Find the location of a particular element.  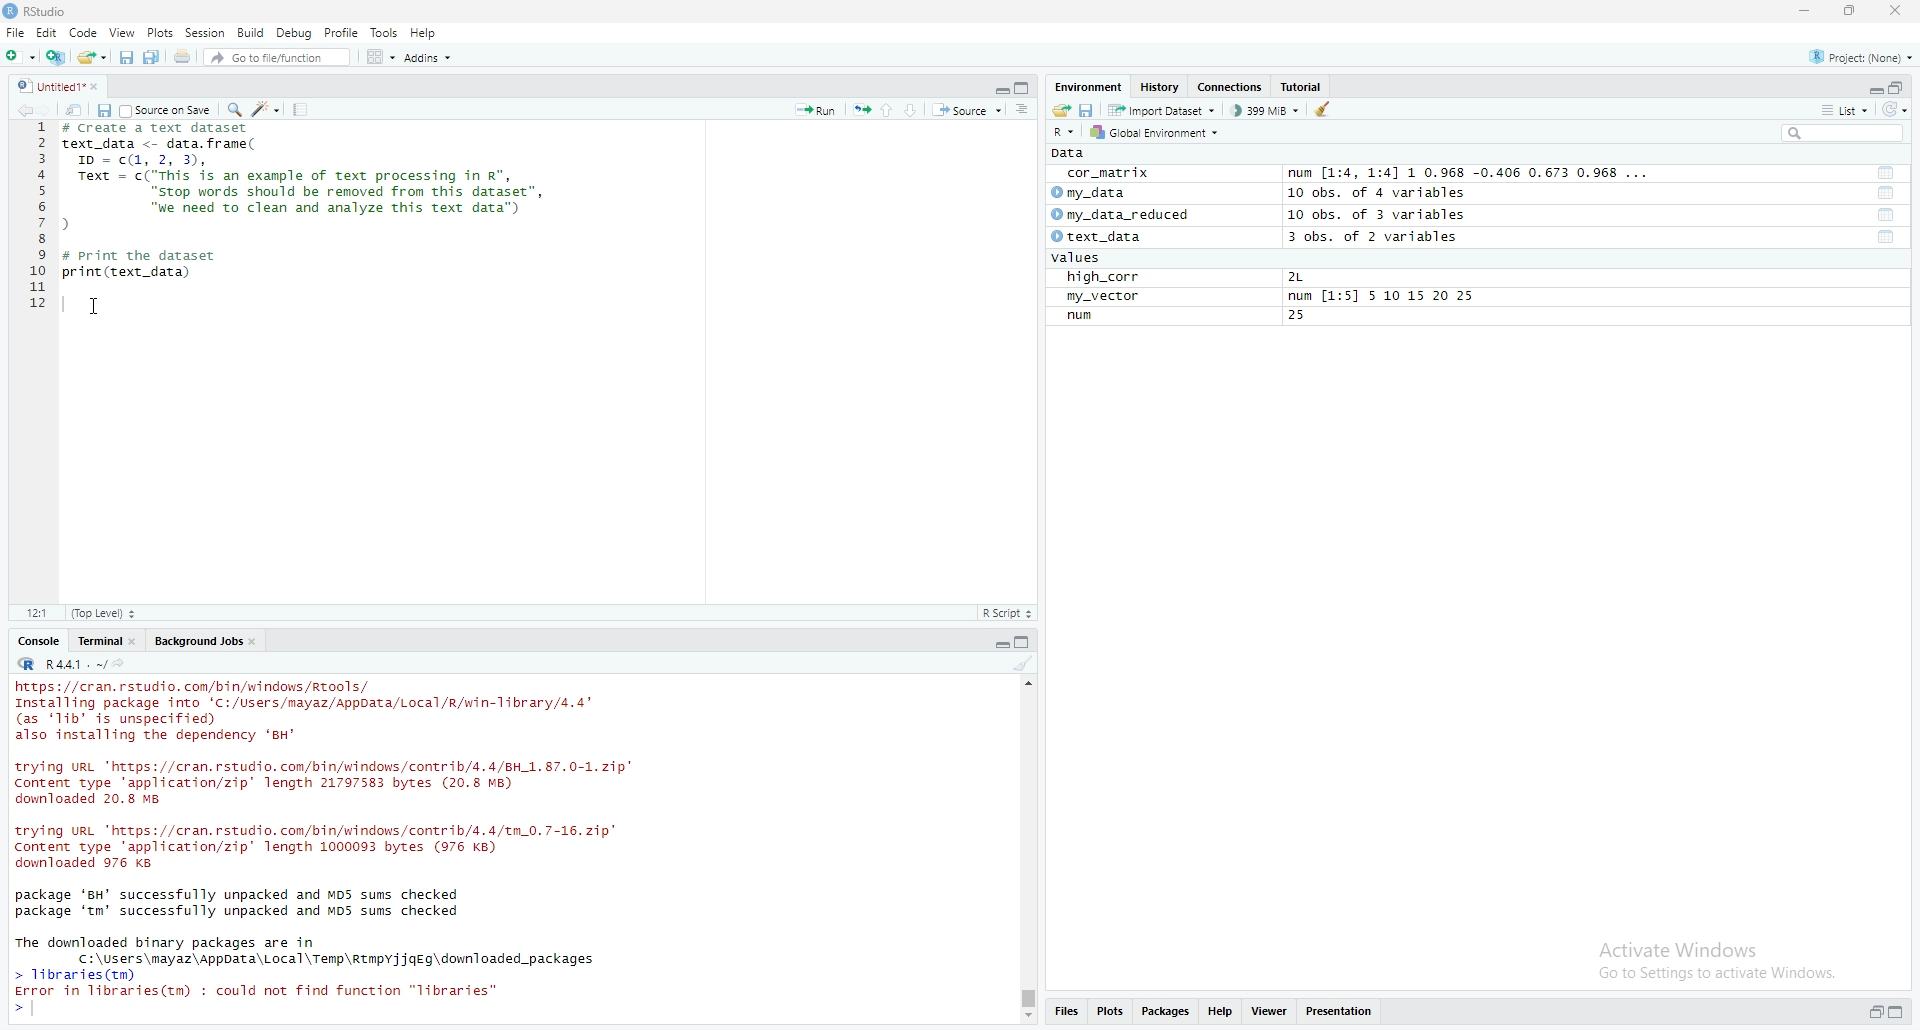

search is located at coordinates (1845, 133).